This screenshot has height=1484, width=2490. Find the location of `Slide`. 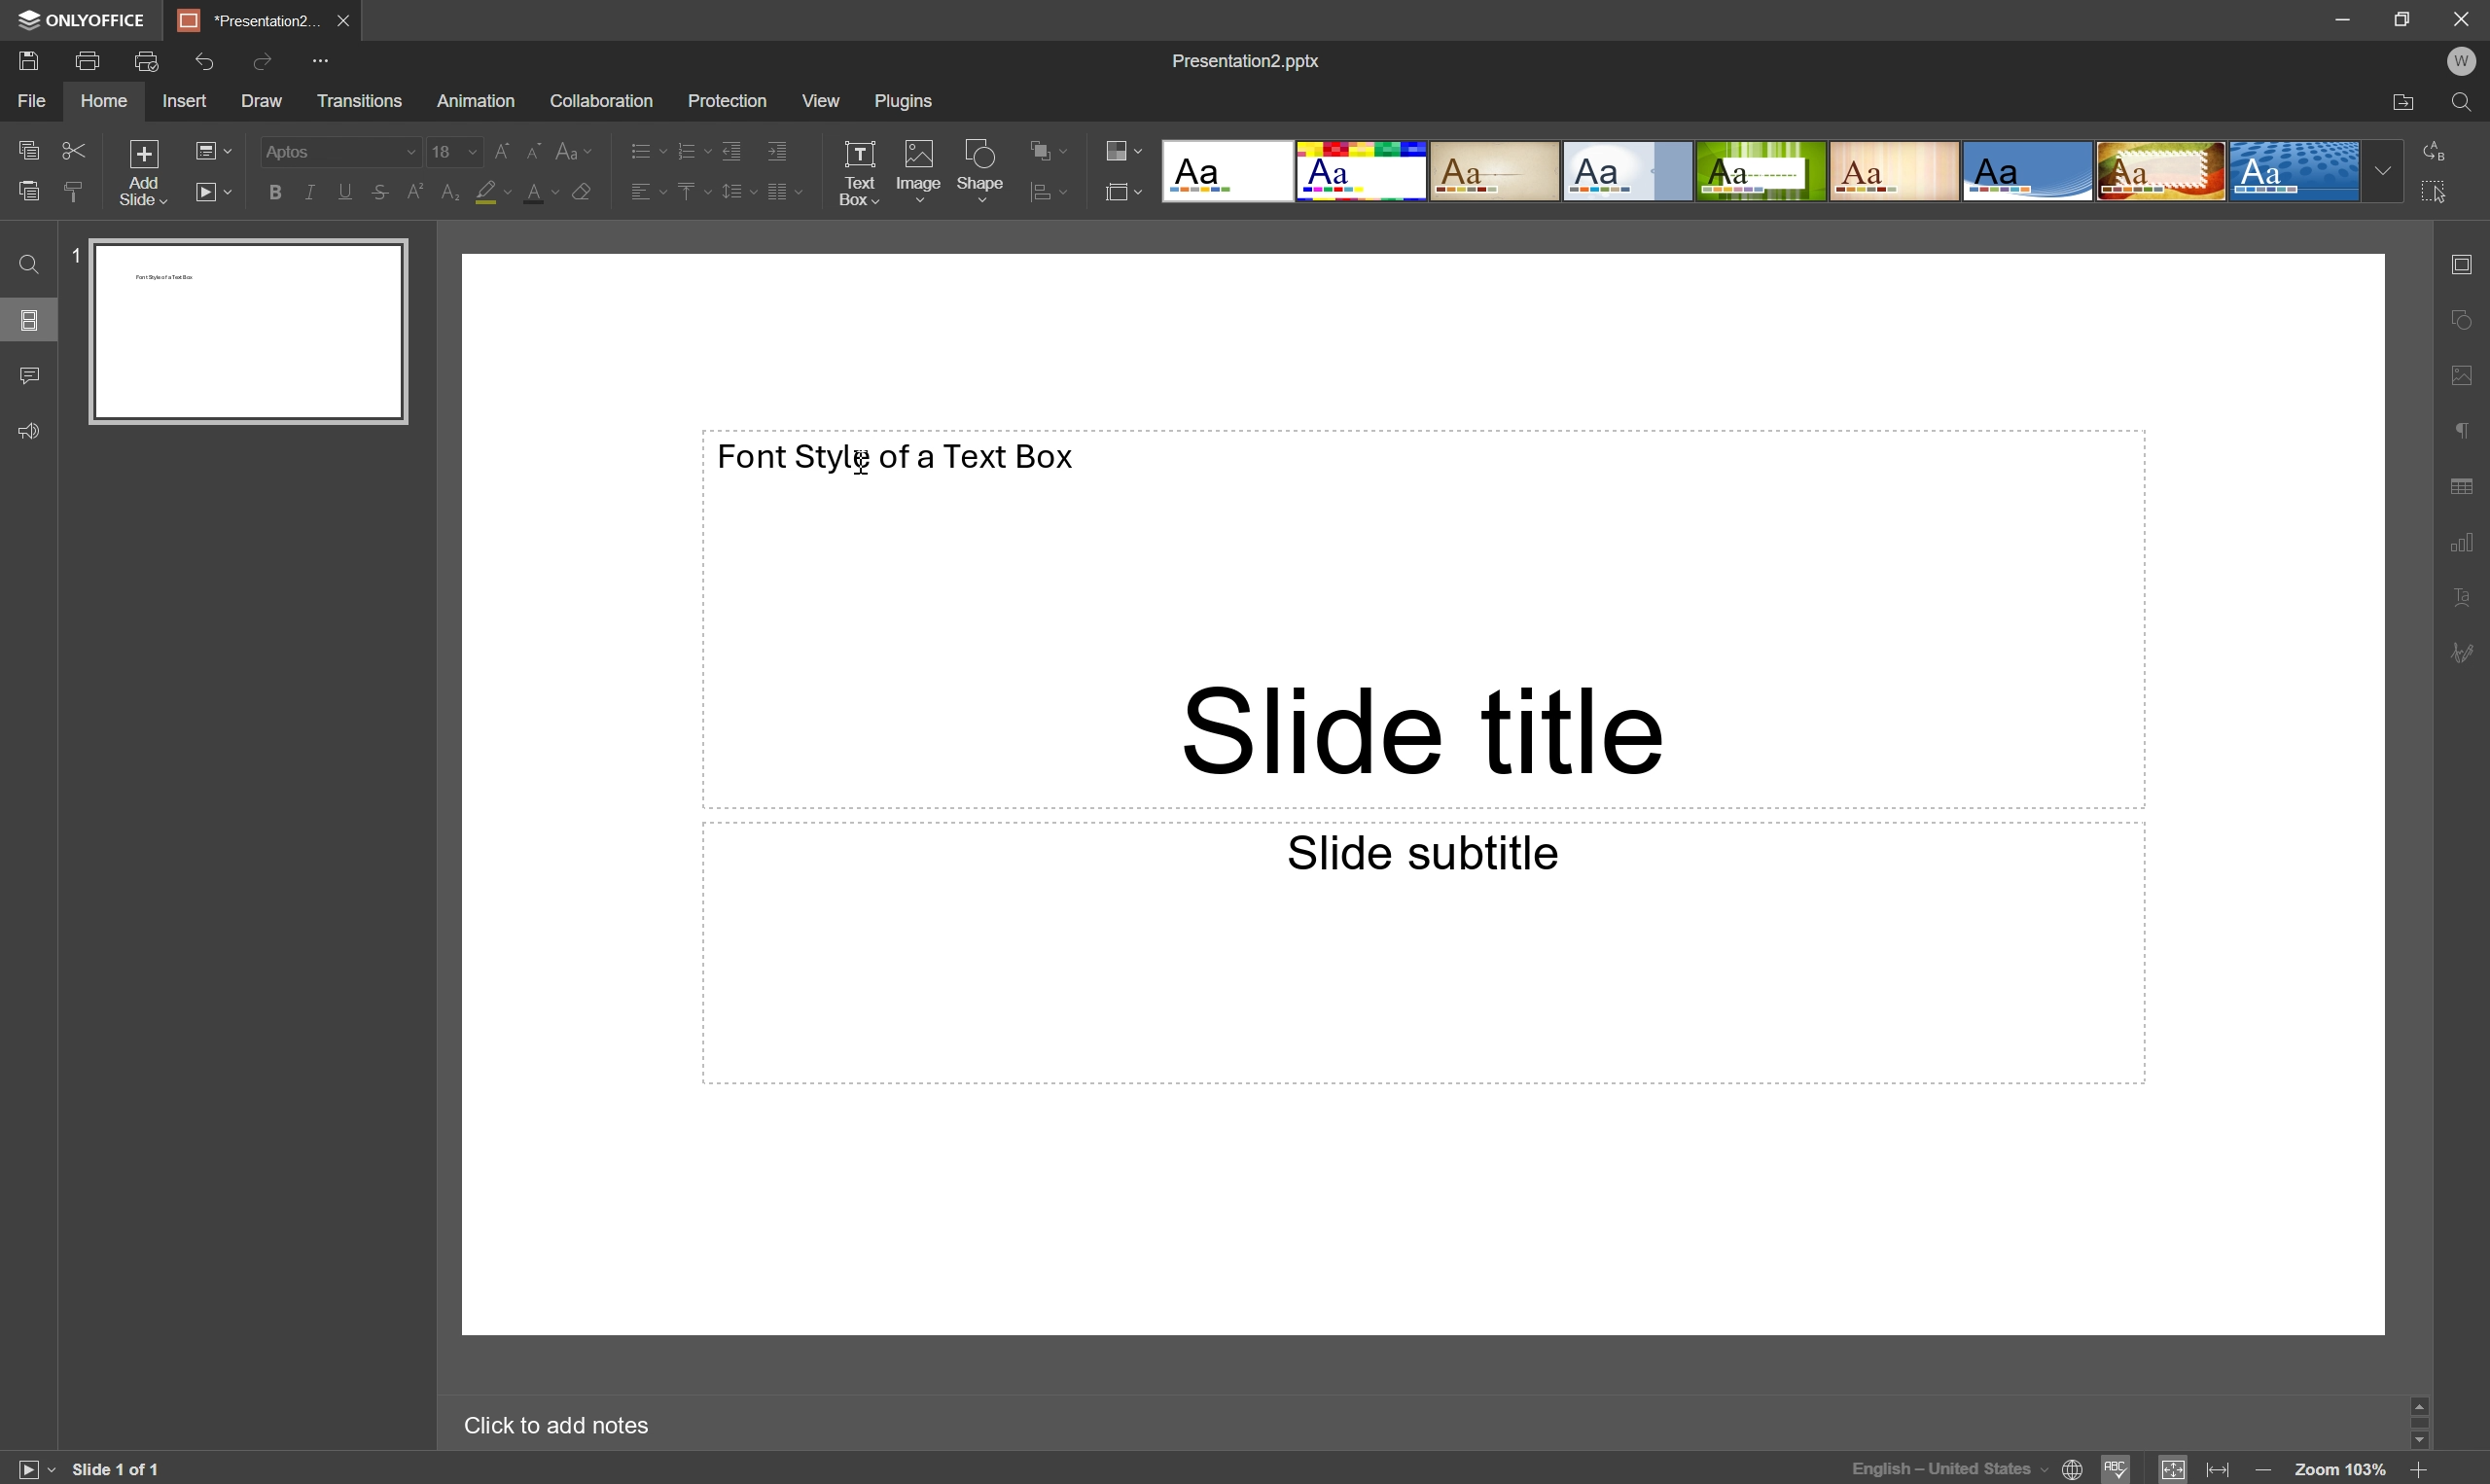

Slide is located at coordinates (248, 331).